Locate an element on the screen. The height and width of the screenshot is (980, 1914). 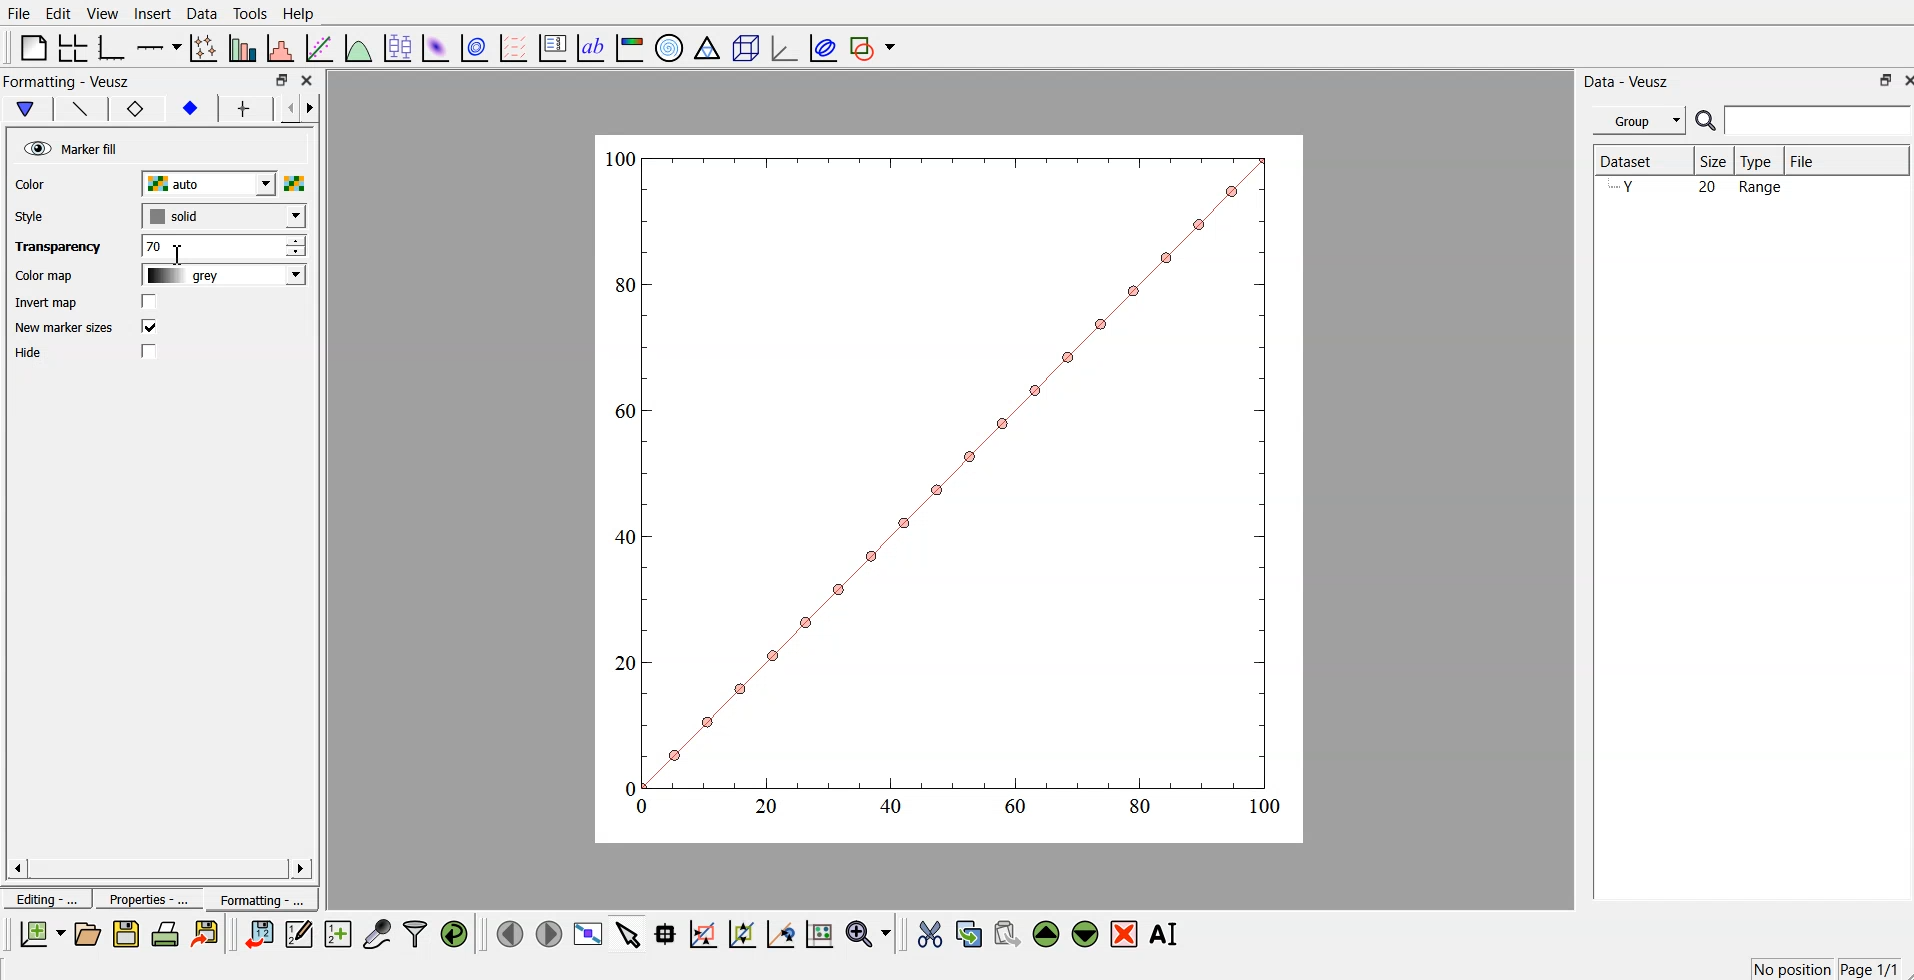
Min/Max is located at coordinates (282, 80).